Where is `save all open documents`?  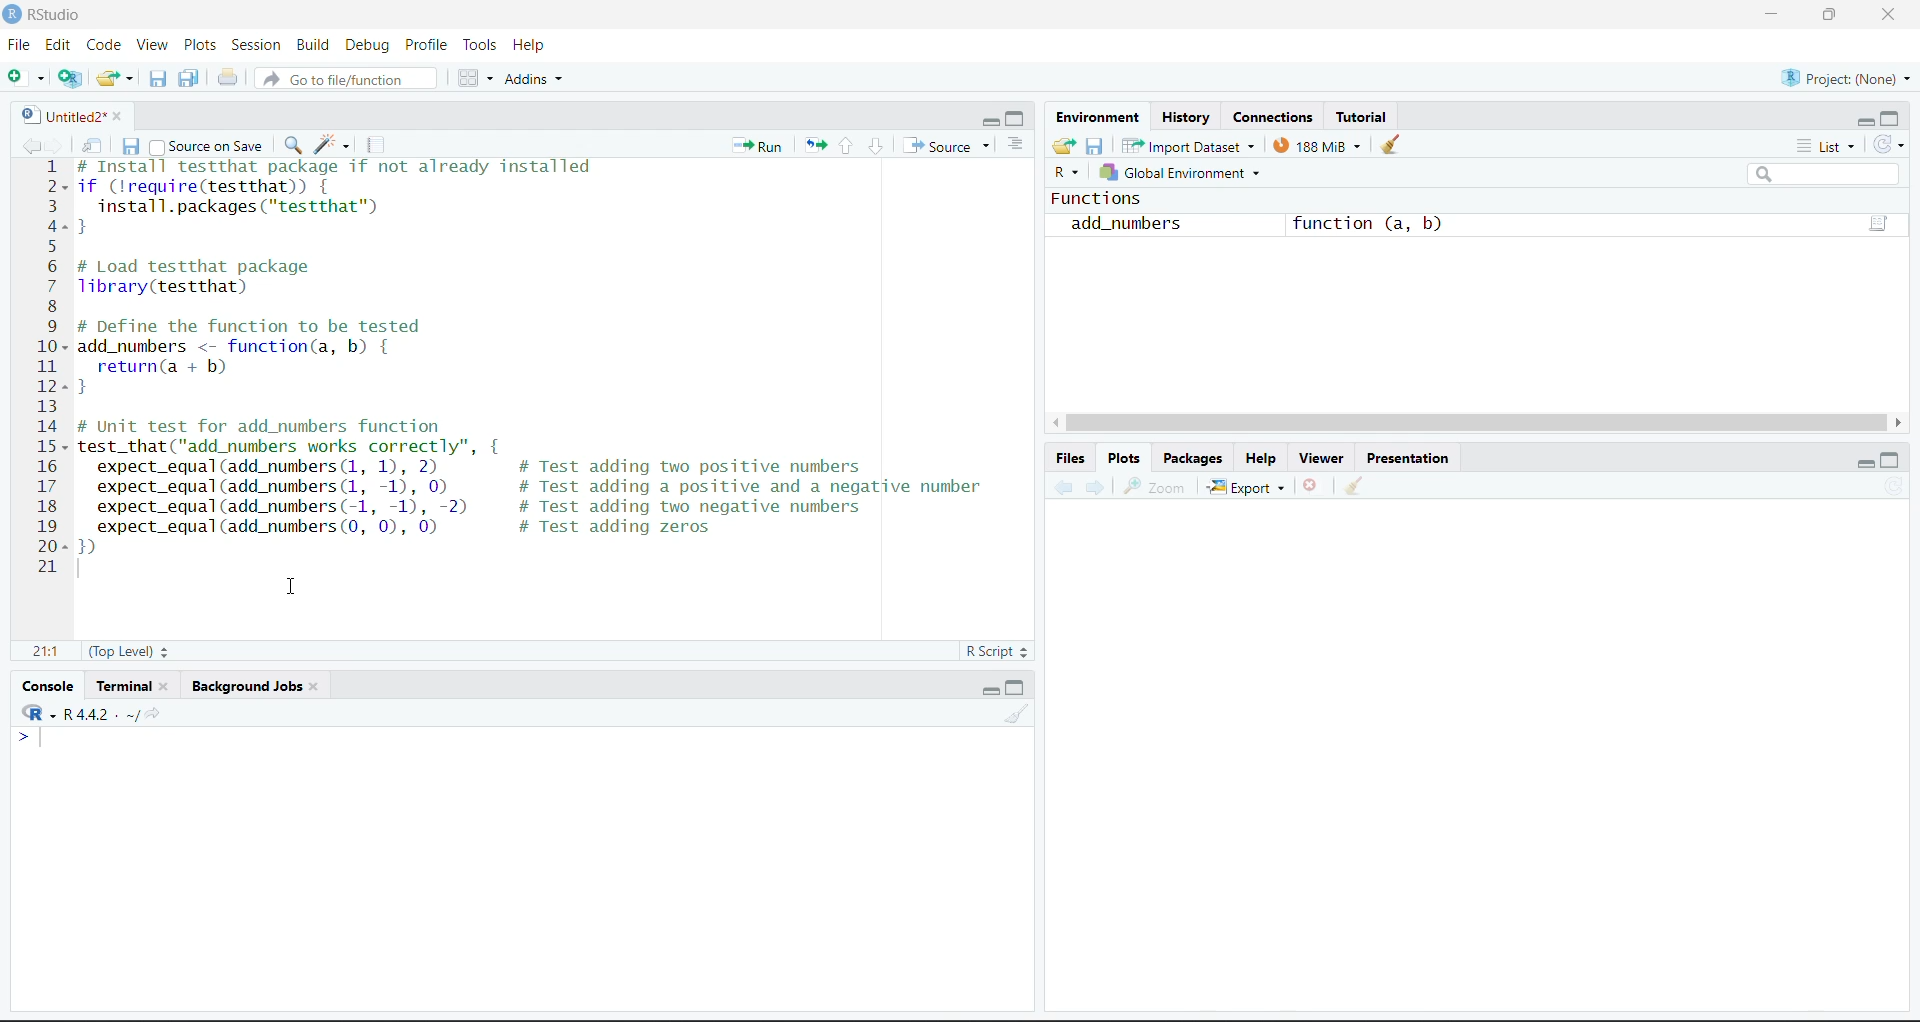 save all open documents is located at coordinates (190, 79).